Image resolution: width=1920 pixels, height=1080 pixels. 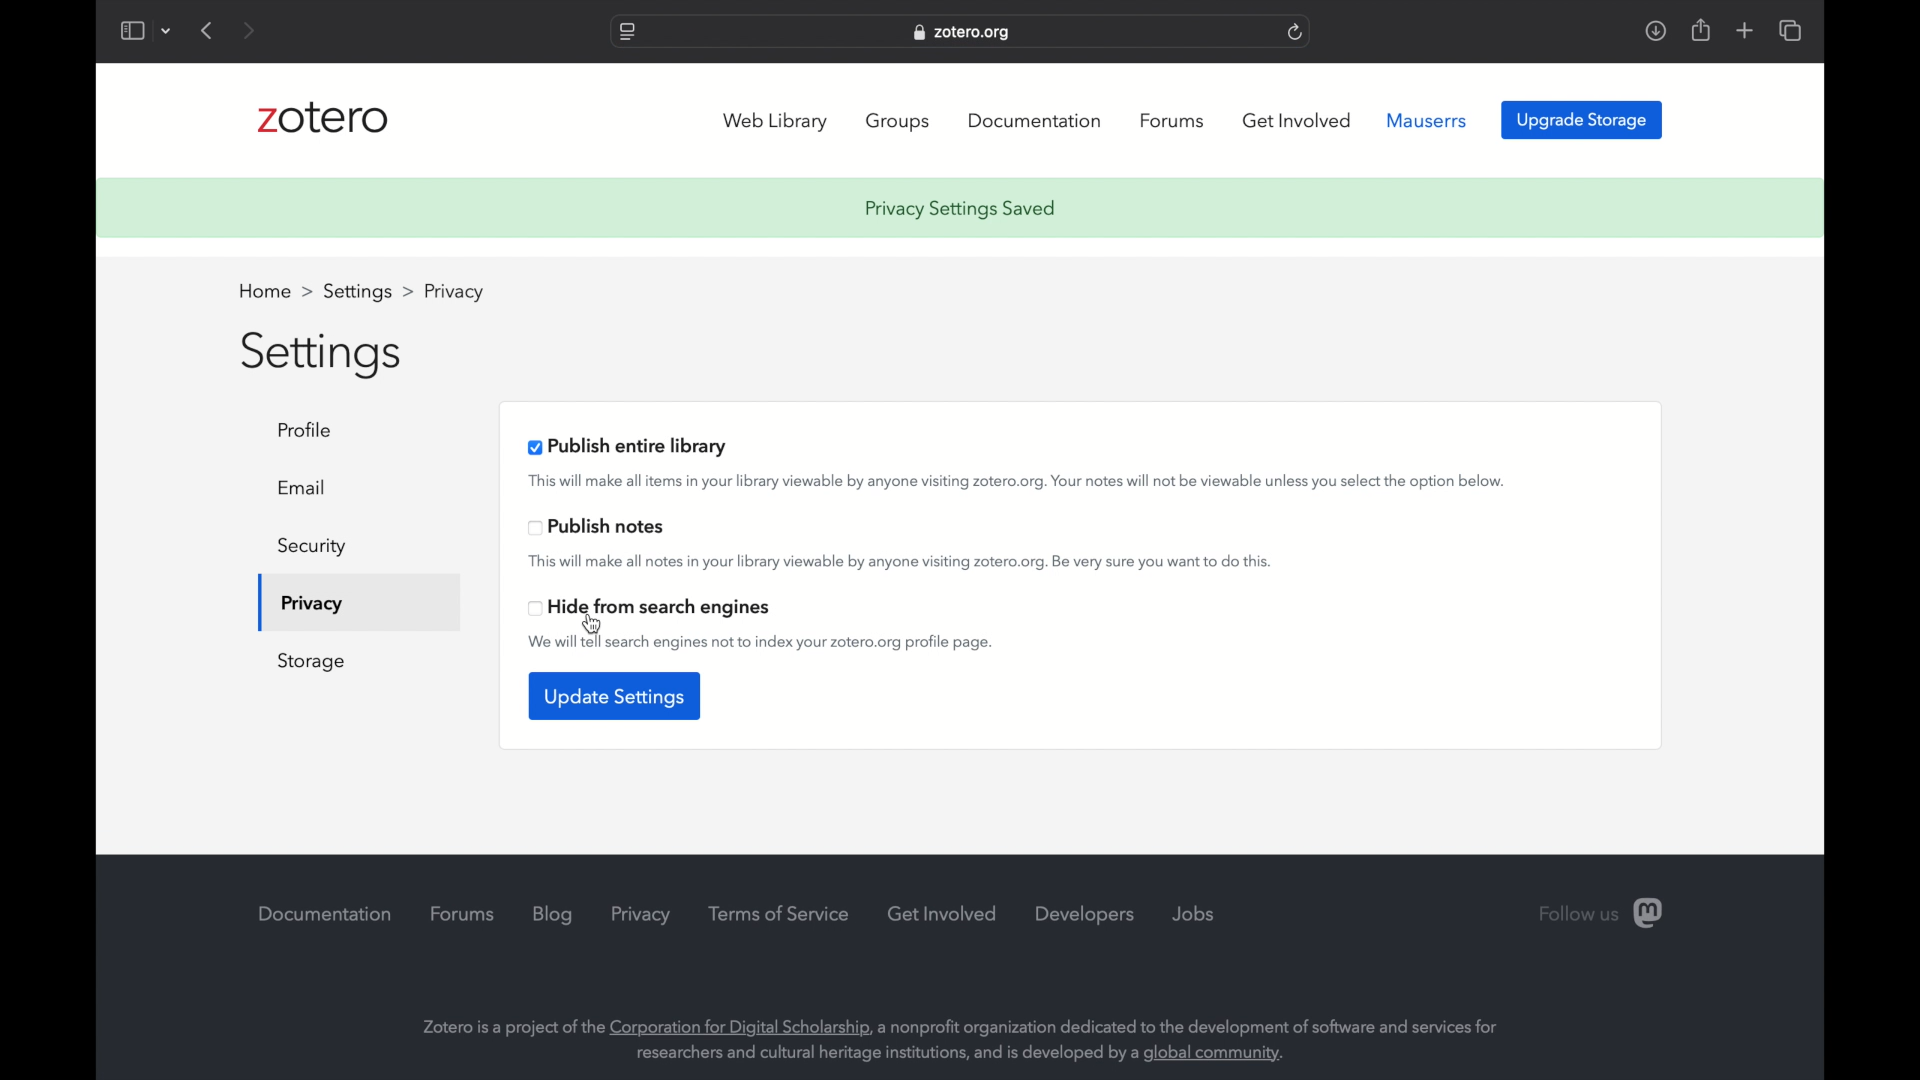 What do you see at coordinates (1297, 31) in the screenshot?
I see `refresh` at bounding box center [1297, 31].